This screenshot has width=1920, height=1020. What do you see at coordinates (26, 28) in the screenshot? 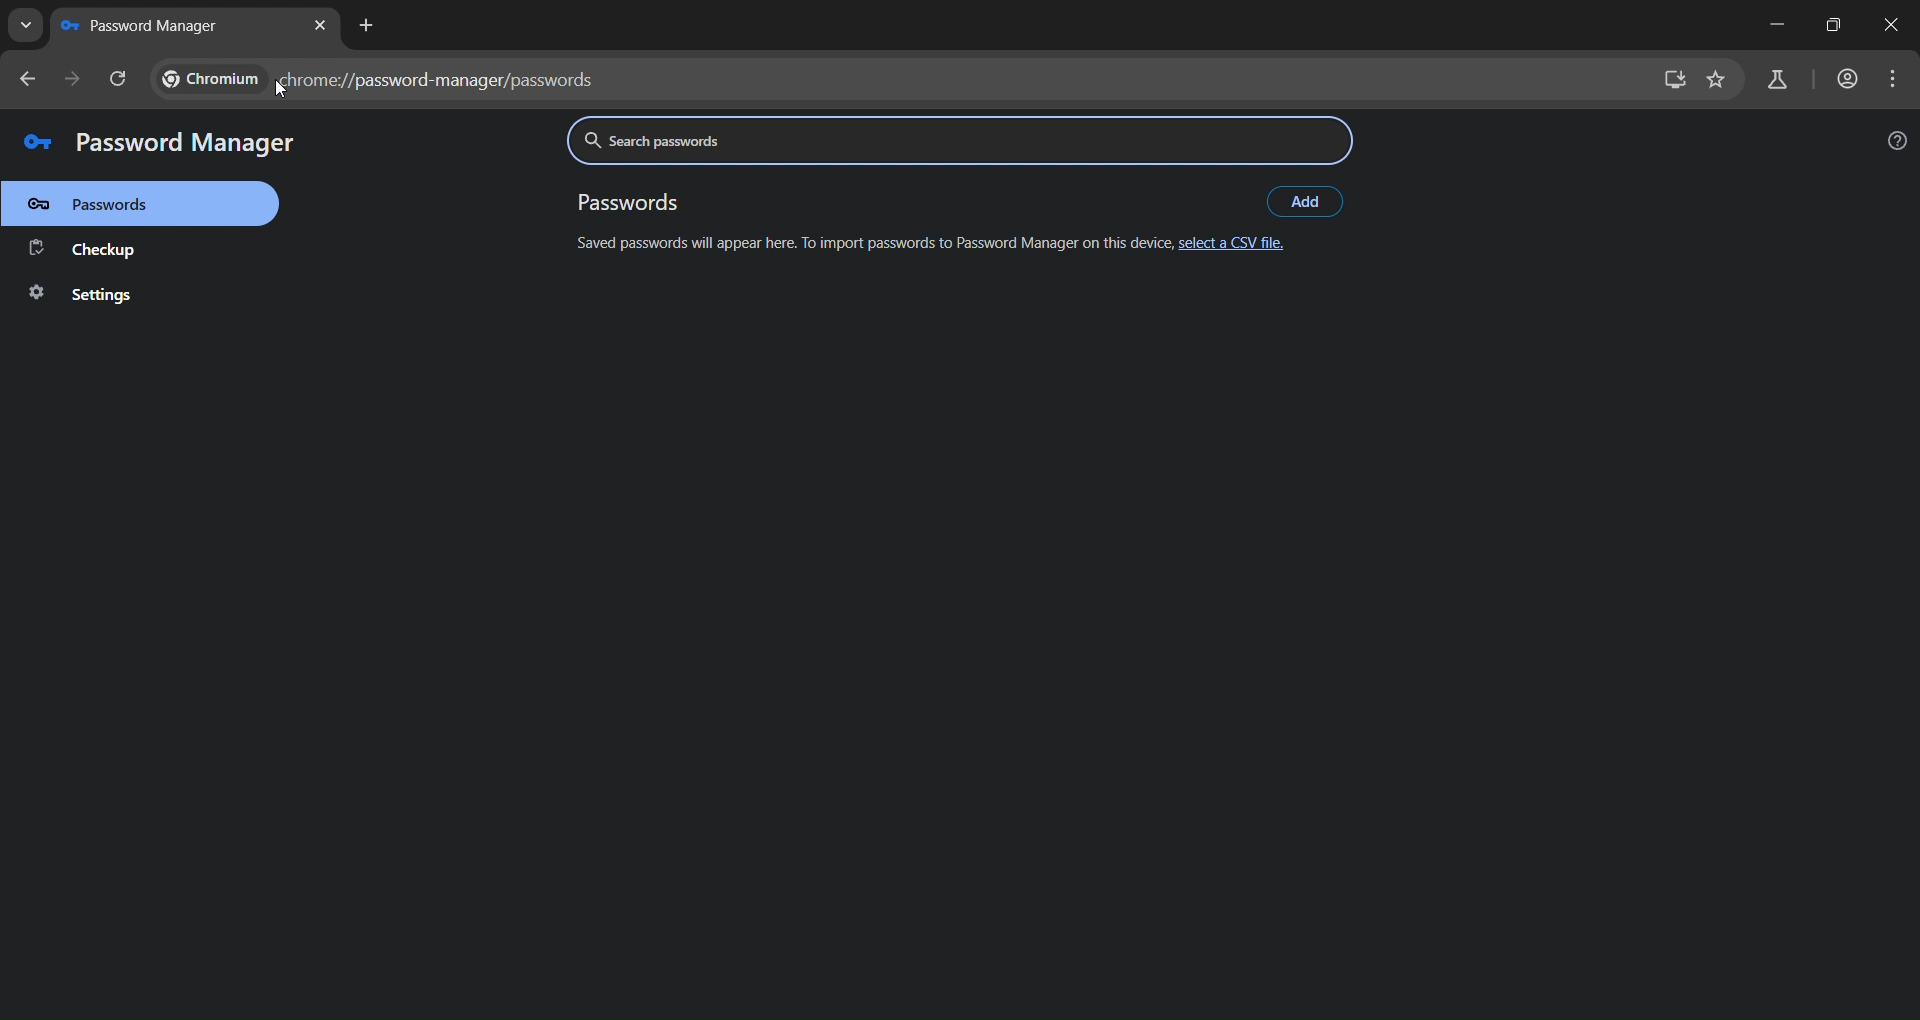
I see `search tabs` at bounding box center [26, 28].